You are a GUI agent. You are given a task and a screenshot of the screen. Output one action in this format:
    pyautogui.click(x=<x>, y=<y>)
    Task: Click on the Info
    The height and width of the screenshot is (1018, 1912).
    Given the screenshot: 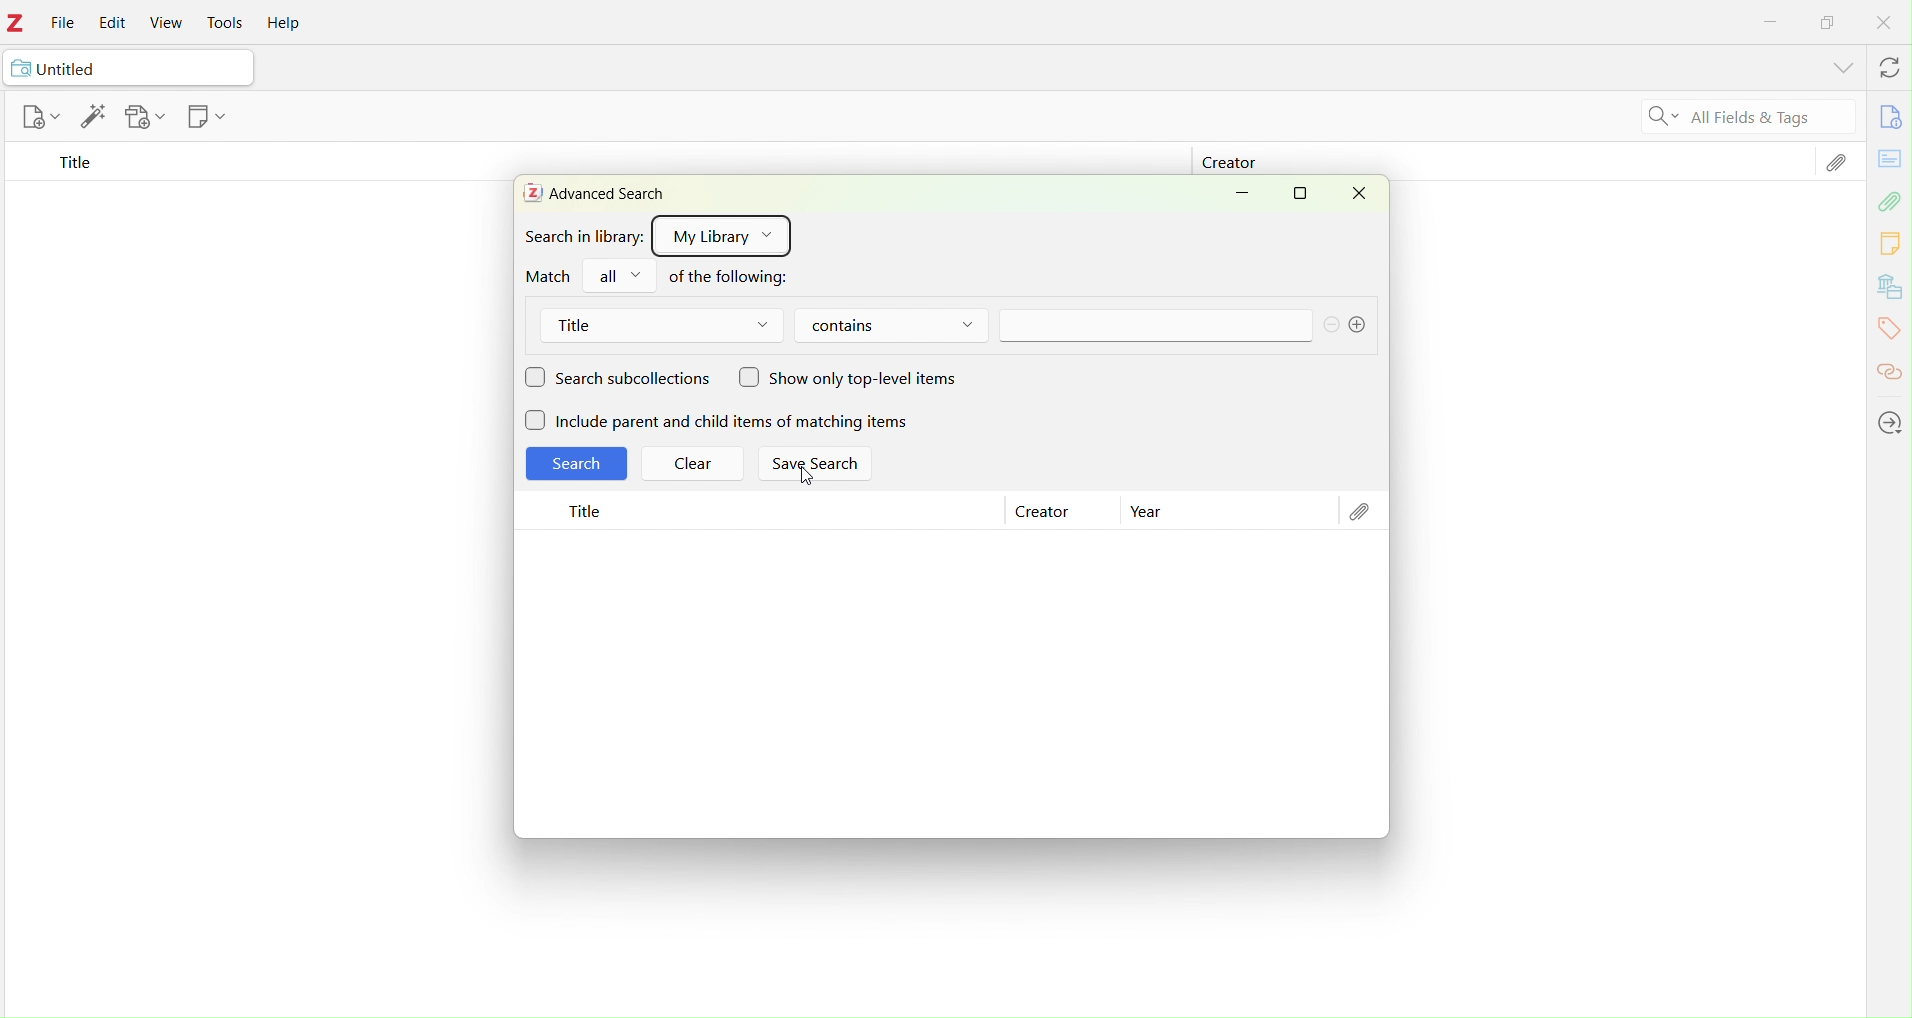 What is the action you would take?
    pyautogui.click(x=1887, y=118)
    